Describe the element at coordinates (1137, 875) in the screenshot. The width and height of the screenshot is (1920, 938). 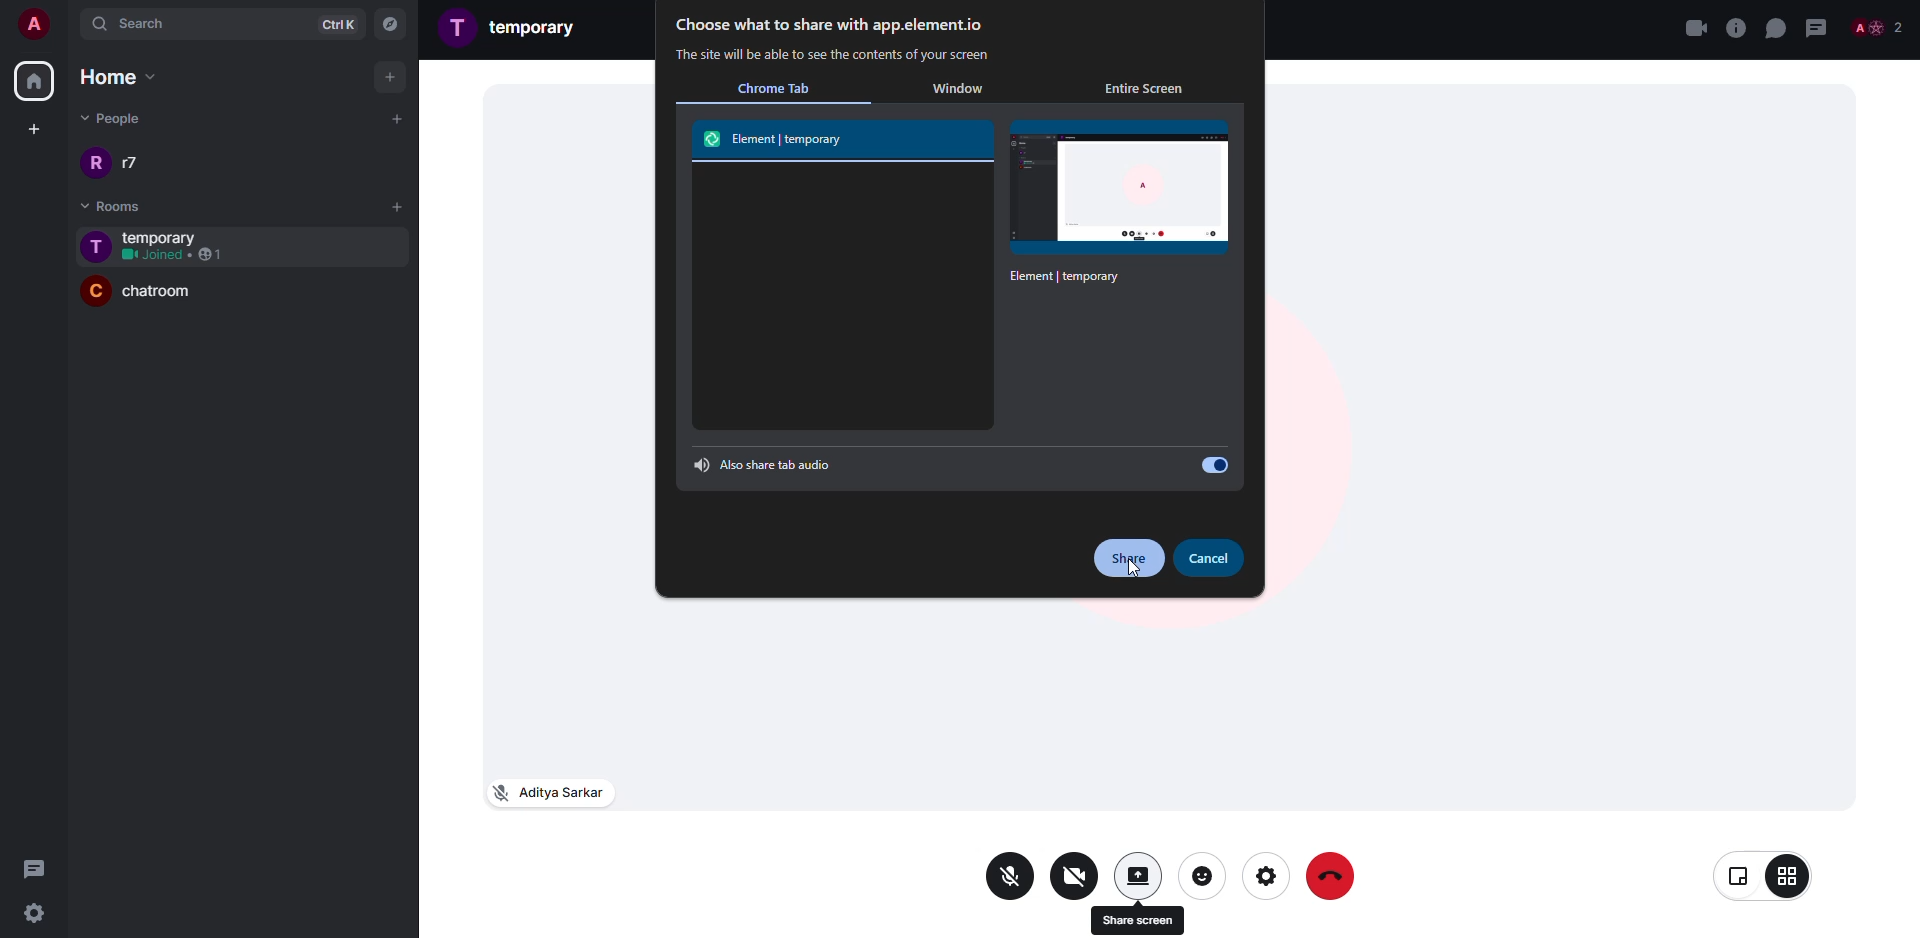
I see `share screen` at that location.